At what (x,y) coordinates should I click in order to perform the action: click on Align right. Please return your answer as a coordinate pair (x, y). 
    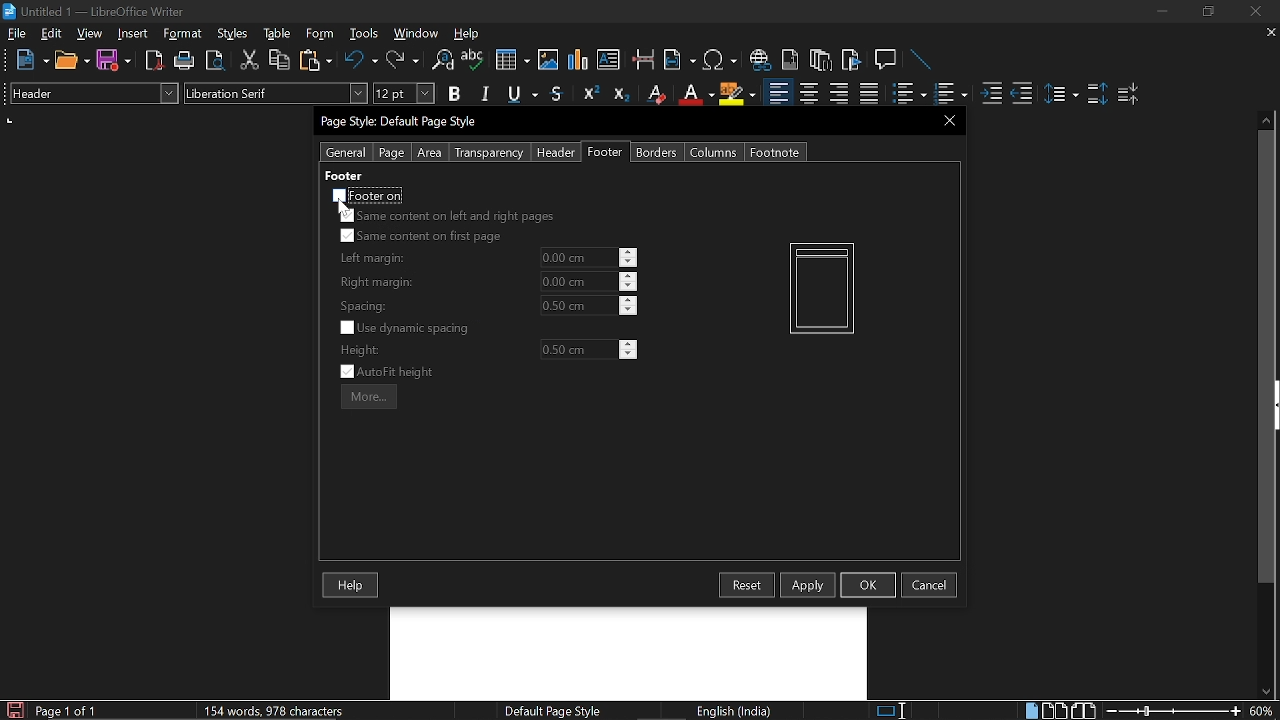
    Looking at the image, I should click on (841, 93).